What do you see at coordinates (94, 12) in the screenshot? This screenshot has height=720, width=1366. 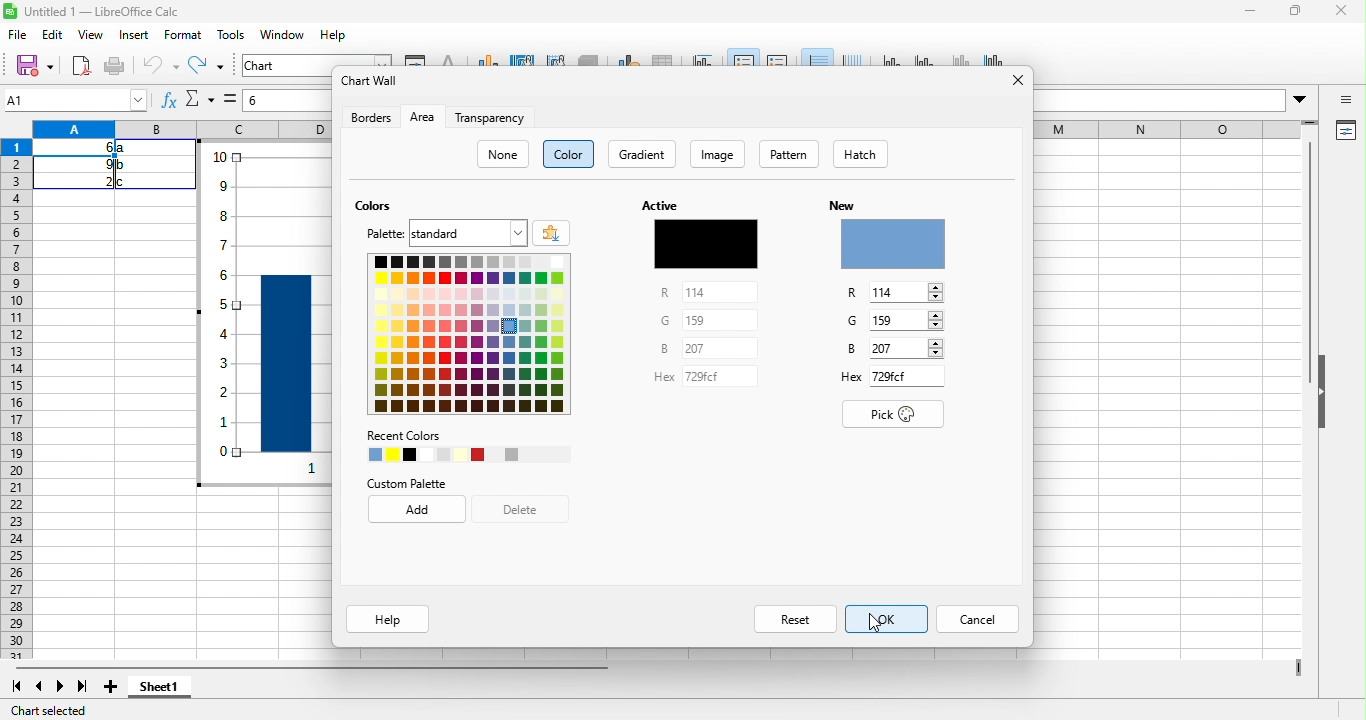 I see `title` at bounding box center [94, 12].